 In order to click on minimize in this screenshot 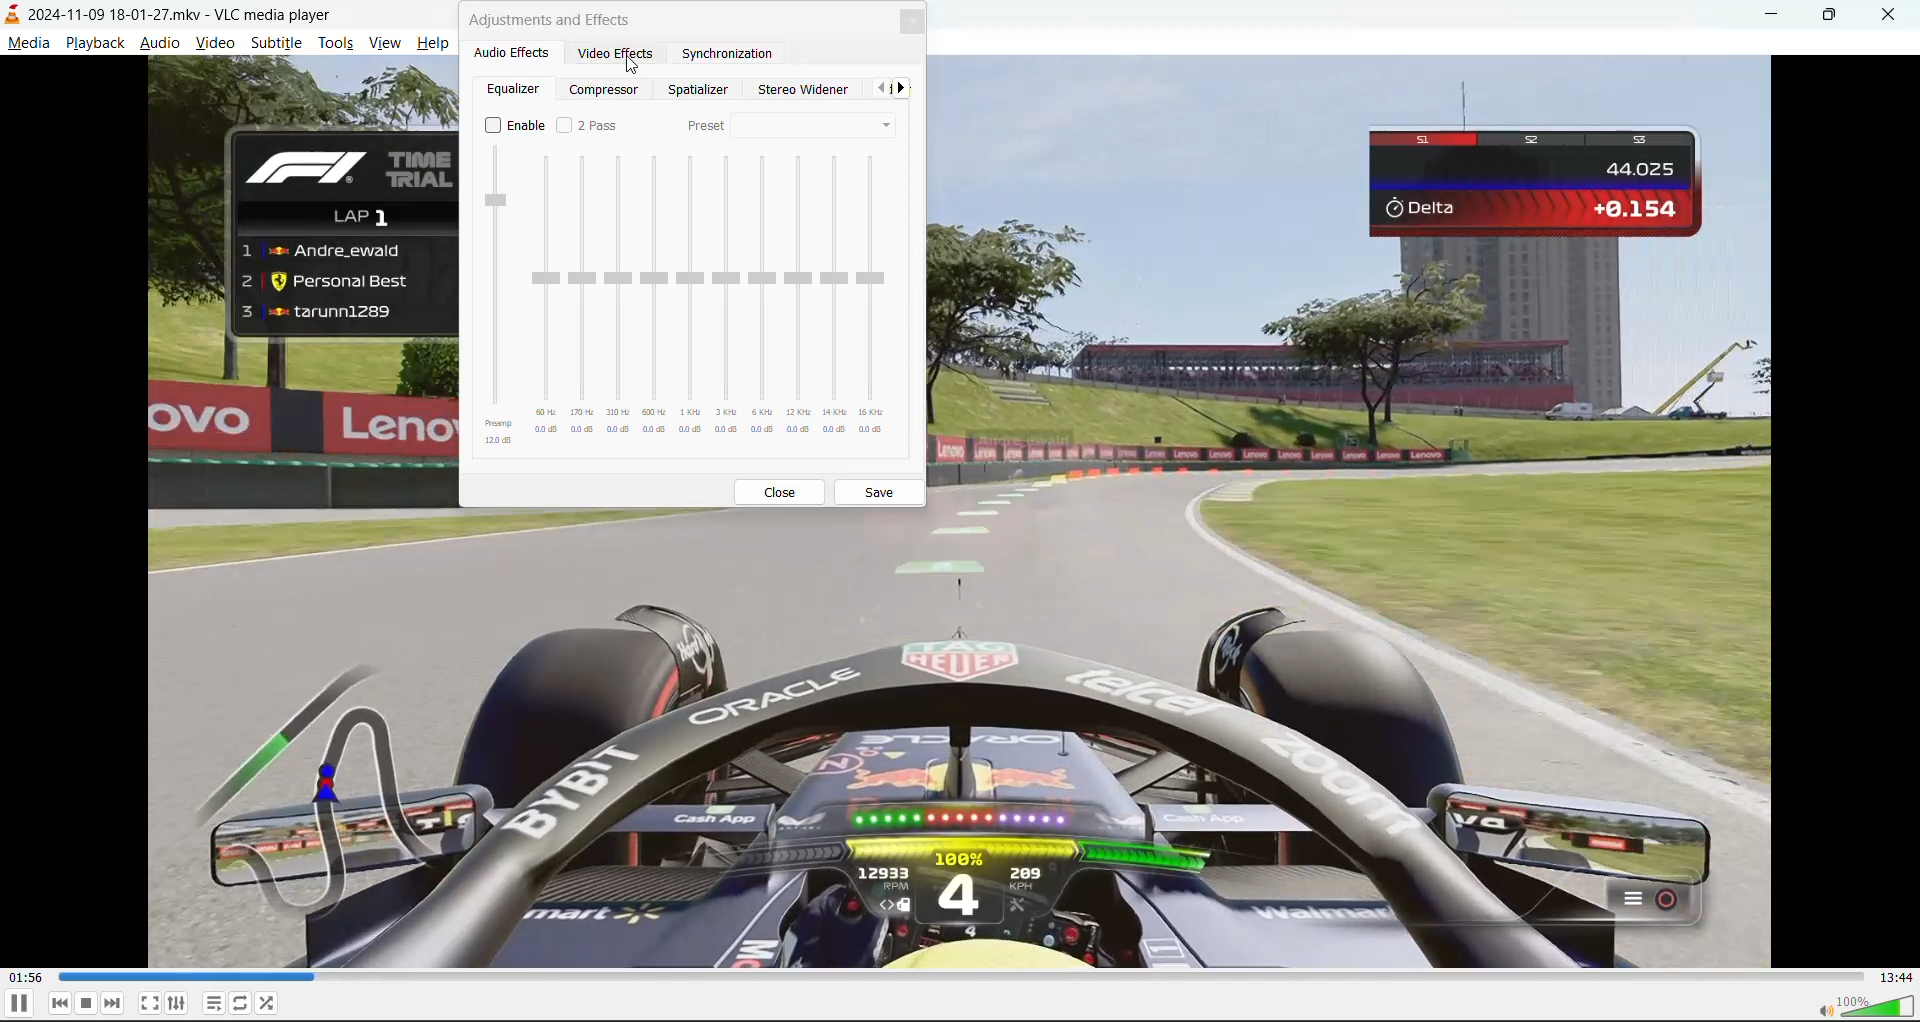, I will do `click(1777, 17)`.